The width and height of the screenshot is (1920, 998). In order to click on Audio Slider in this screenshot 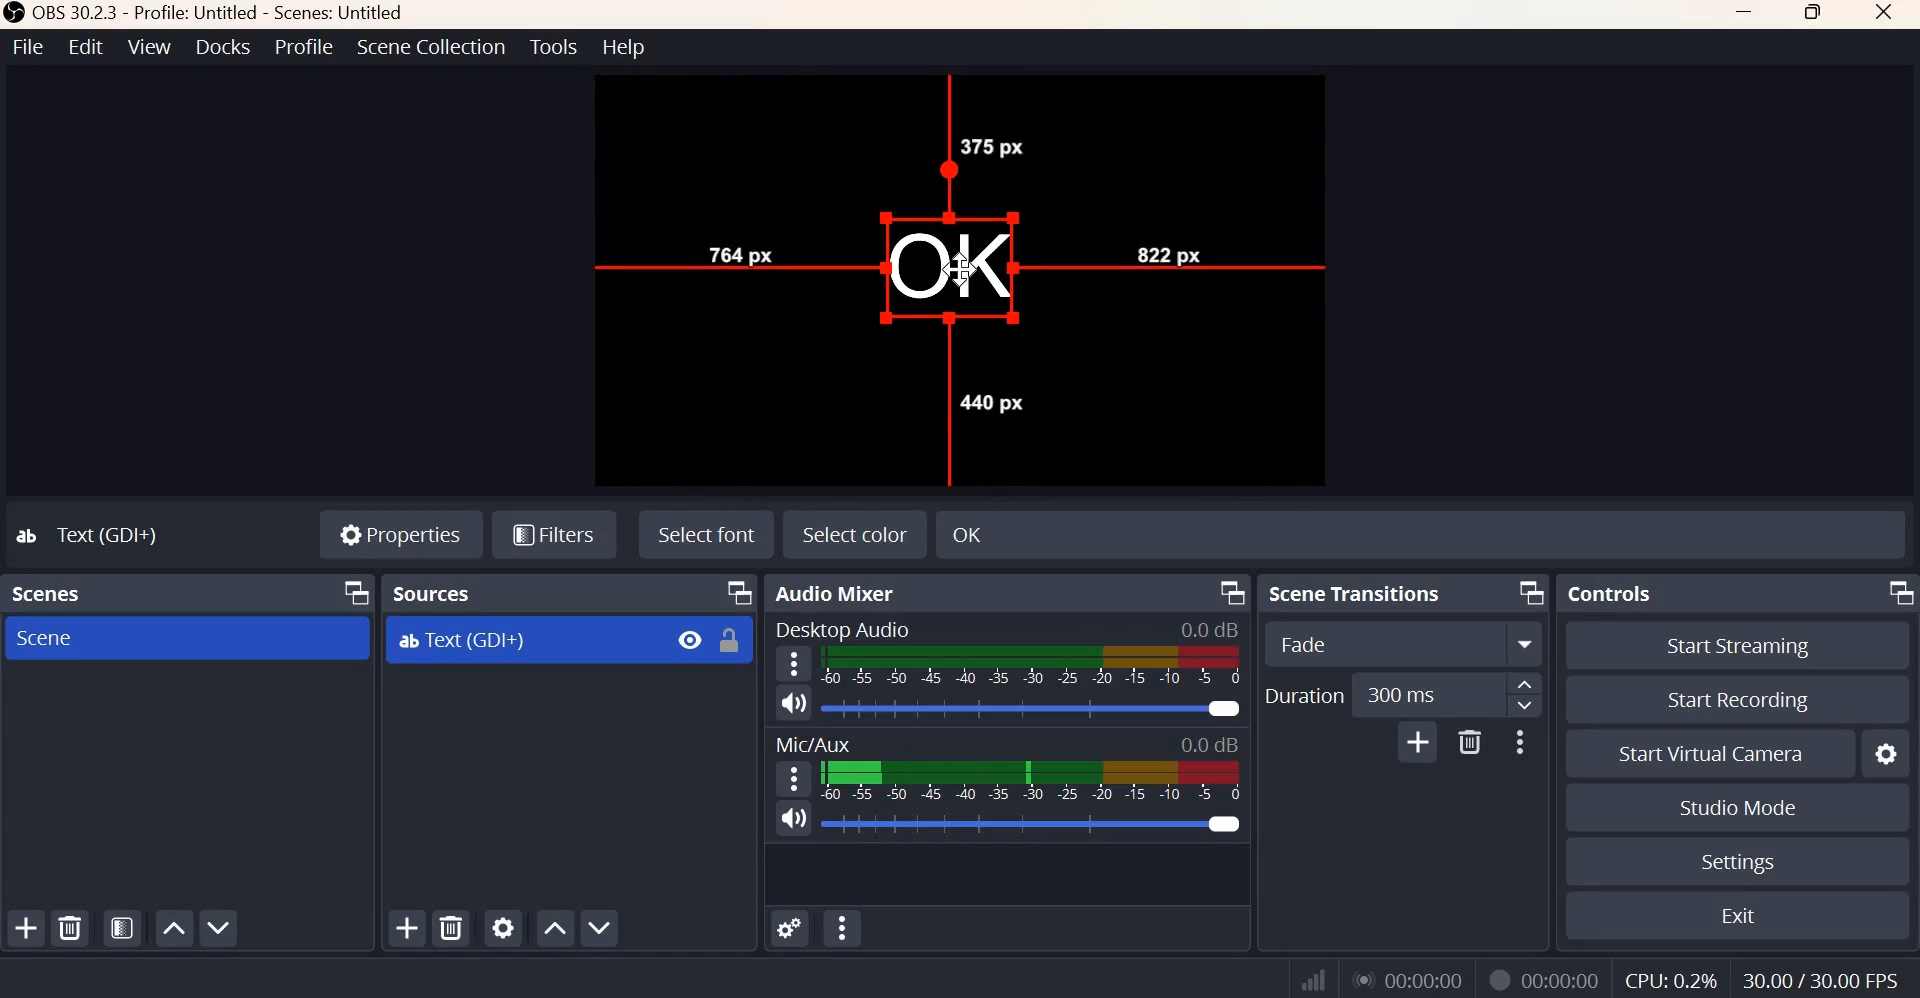, I will do `click(1036, 824)`.